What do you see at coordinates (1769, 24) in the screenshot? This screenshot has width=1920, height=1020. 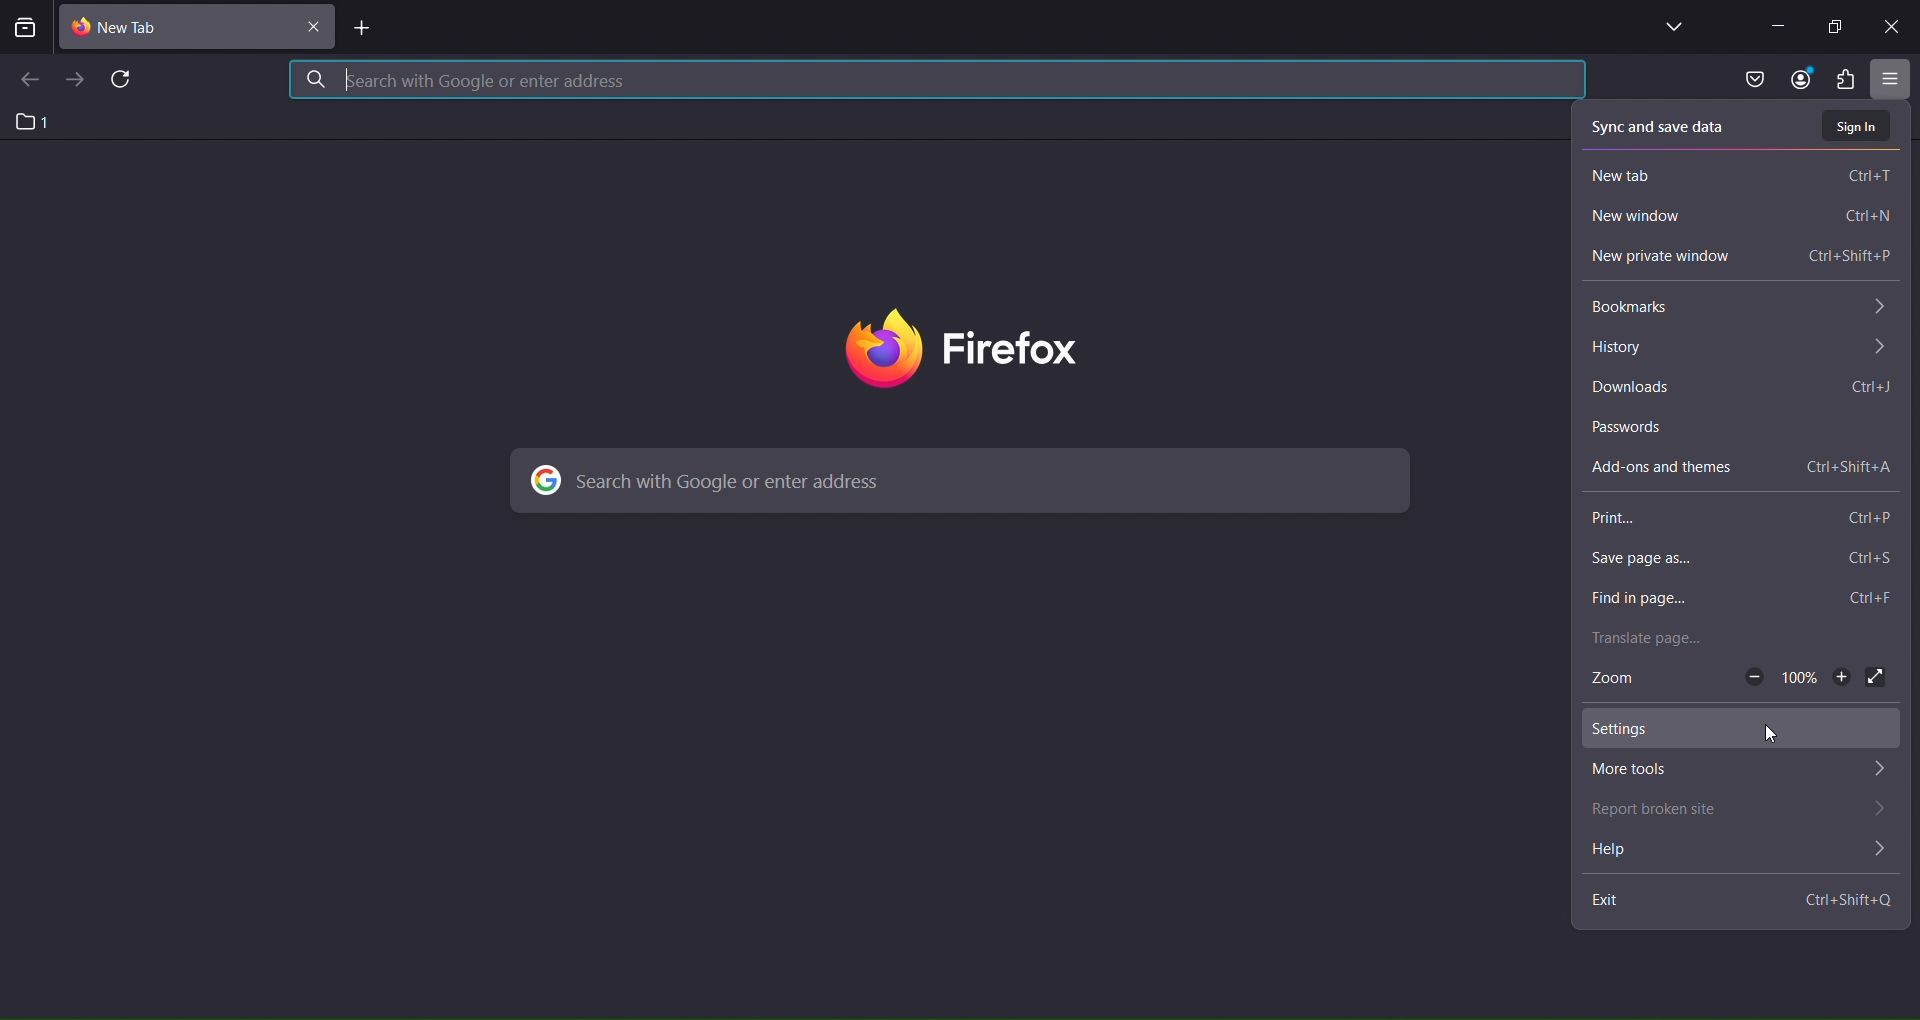 I see `minimize` at bounding box center [1769, 24].